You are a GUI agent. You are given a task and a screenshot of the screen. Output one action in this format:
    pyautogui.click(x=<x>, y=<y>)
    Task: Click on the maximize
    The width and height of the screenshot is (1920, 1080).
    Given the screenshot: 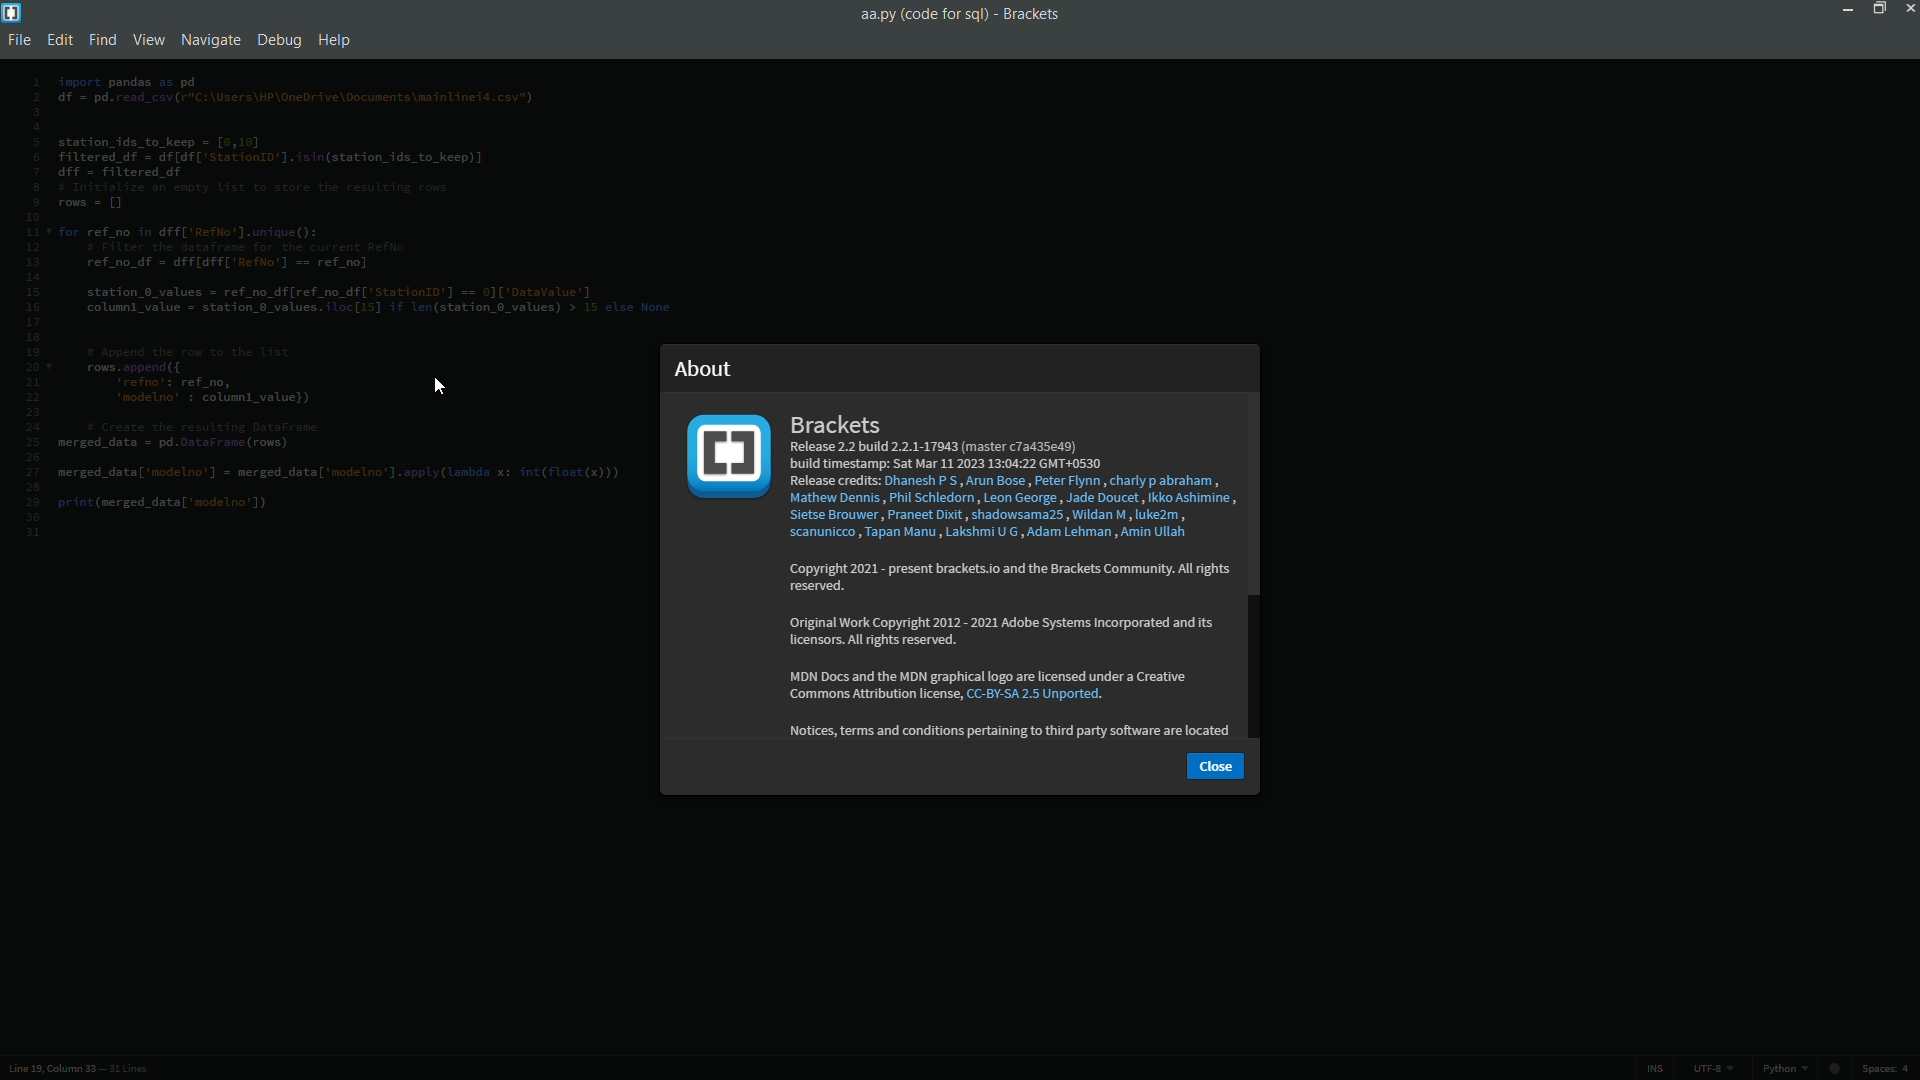 What is the action you would take?
    pyautogui.click(x=1877, y=9)
    